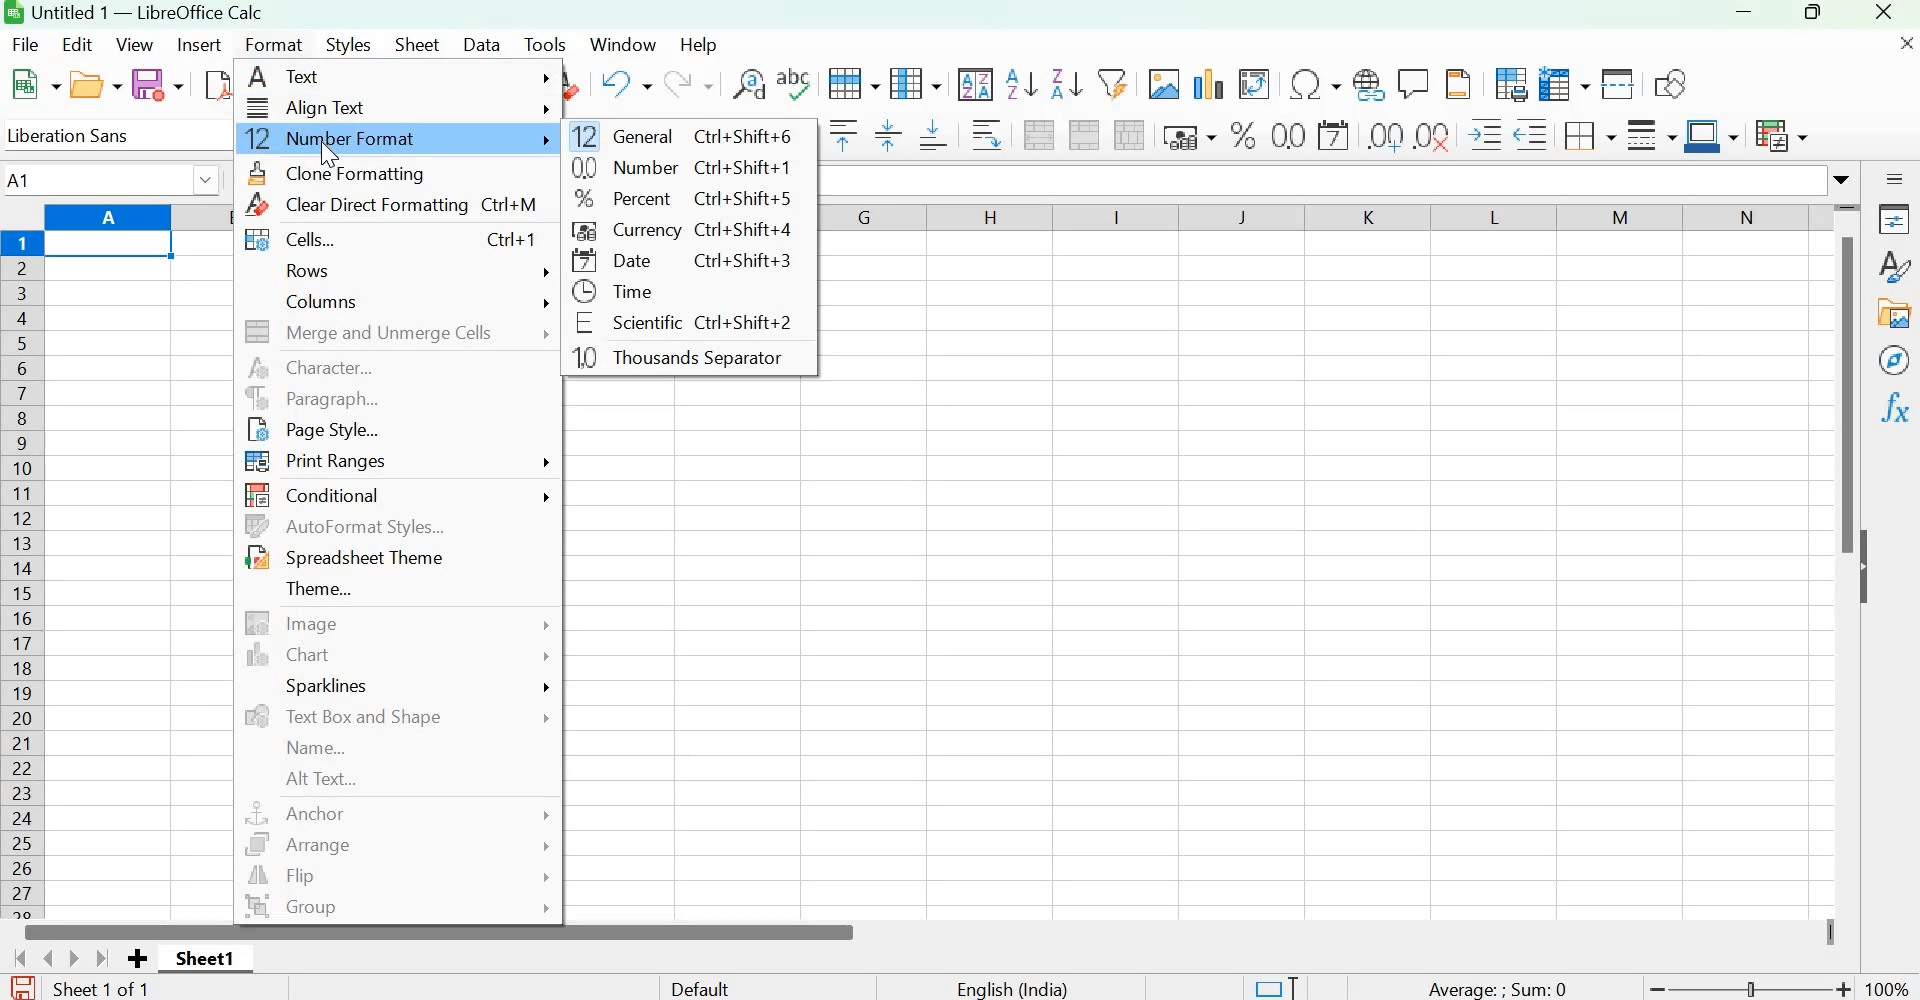 The width and height of the screenshot is (1920, 1000). I want to click on Cells, so click(390, 239).